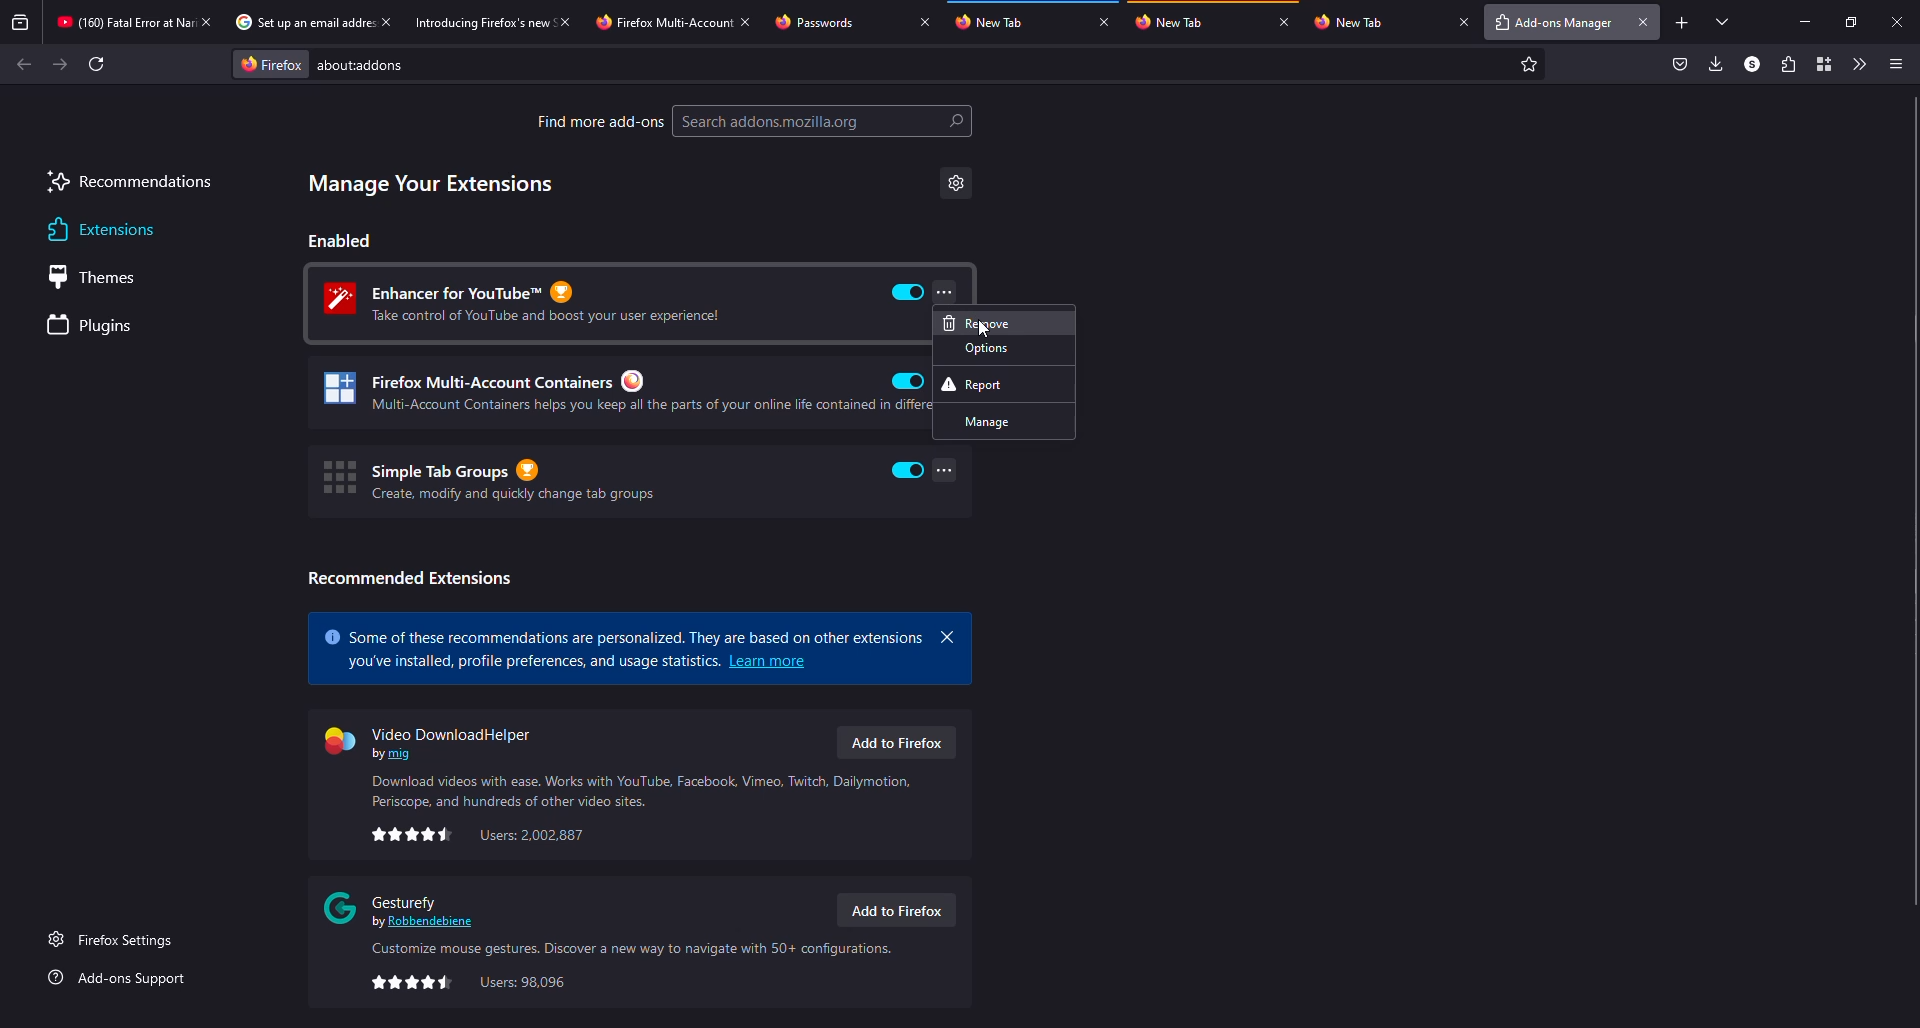 This screenshot has height=1028, width=1920. I want to click on addons, so click(368, 65).